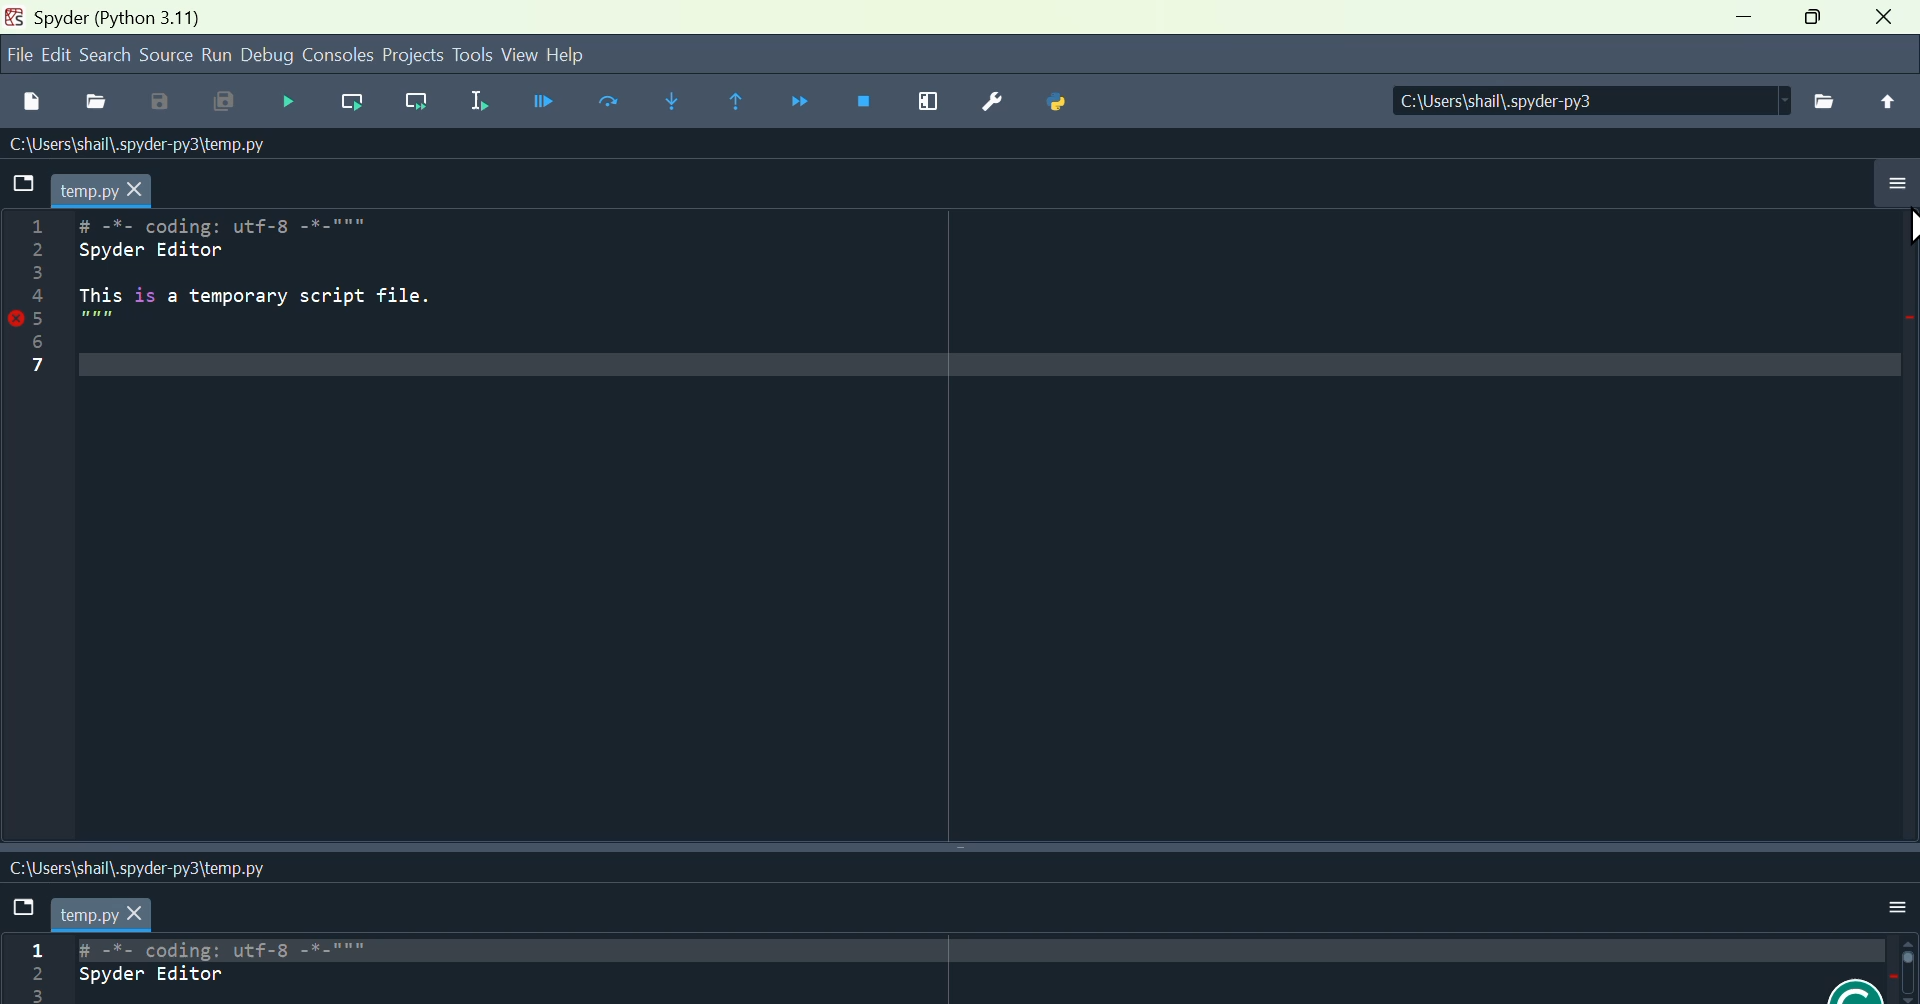  Describe the element at coordinates (807, 102) in the screenshot. I see `Continue execution until next function` at that location.